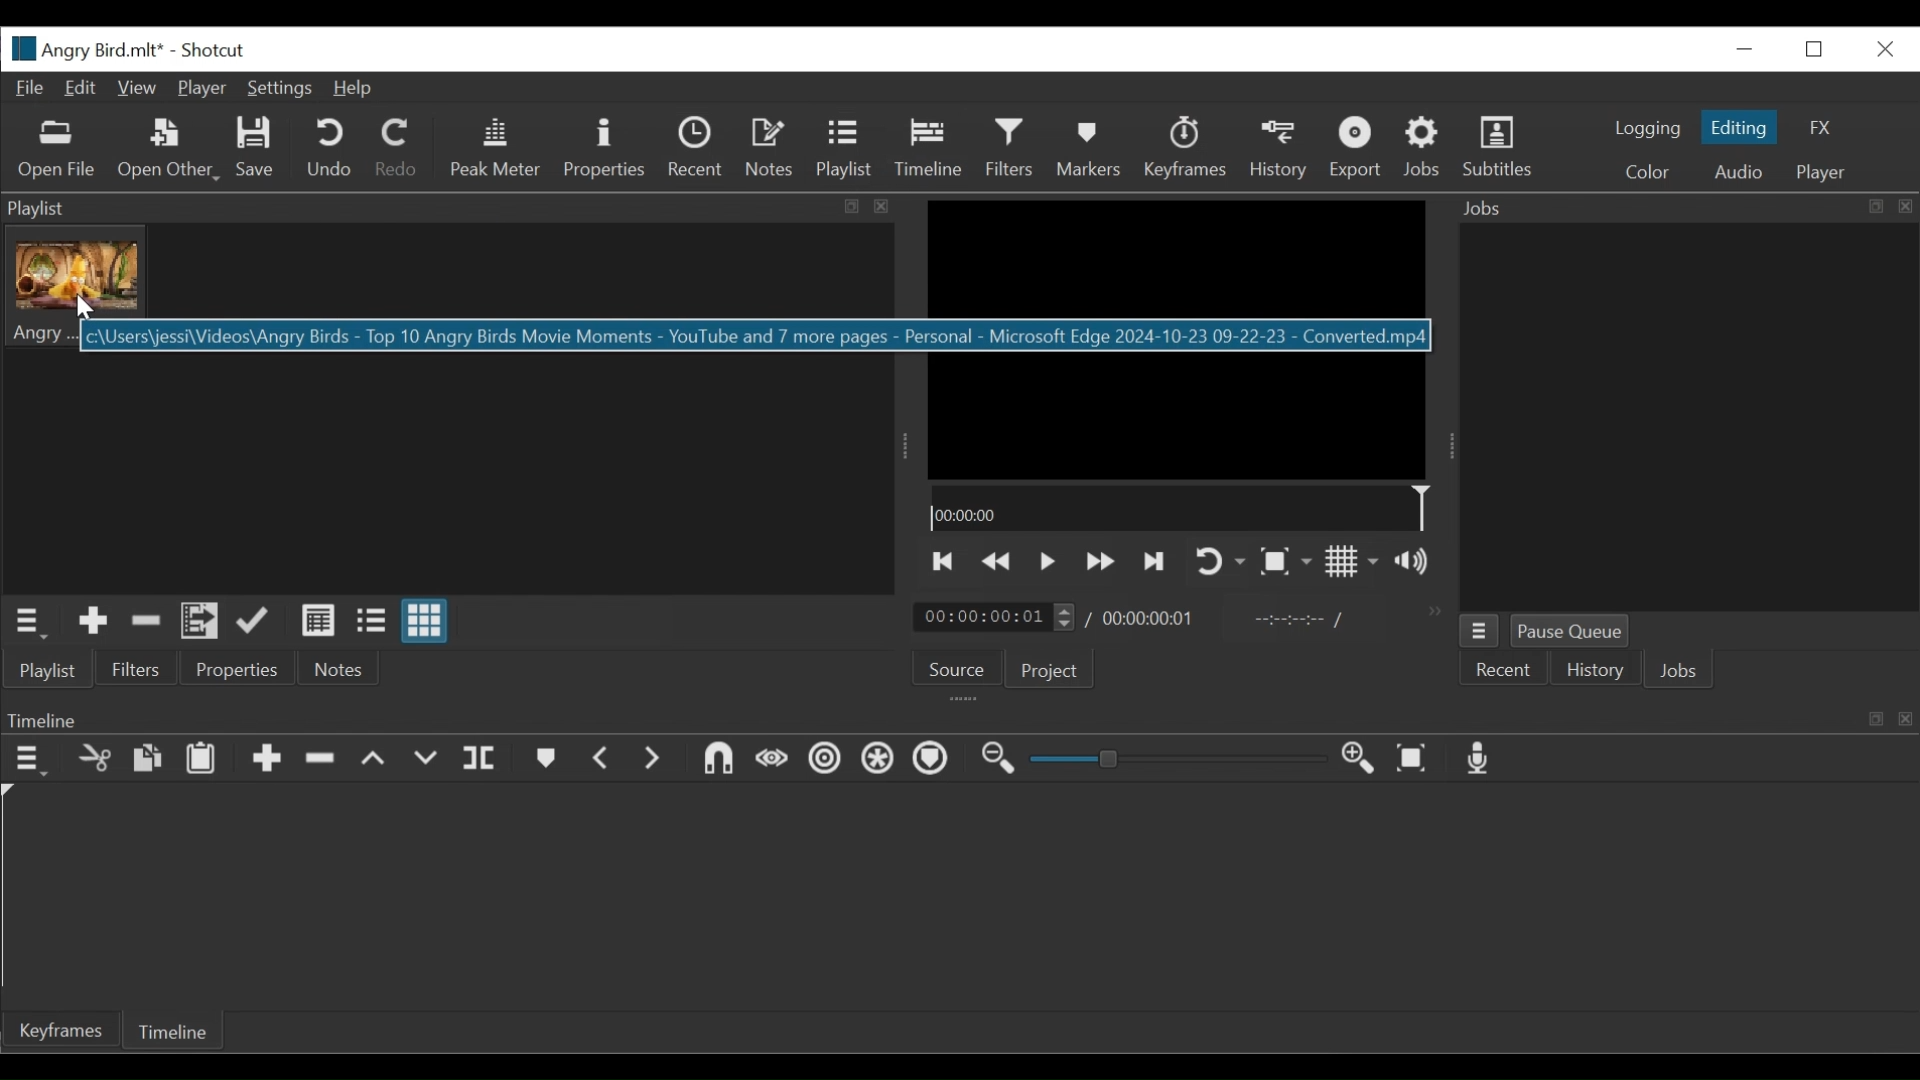  I want to click on Skip to the previous point, so click(943, 561).